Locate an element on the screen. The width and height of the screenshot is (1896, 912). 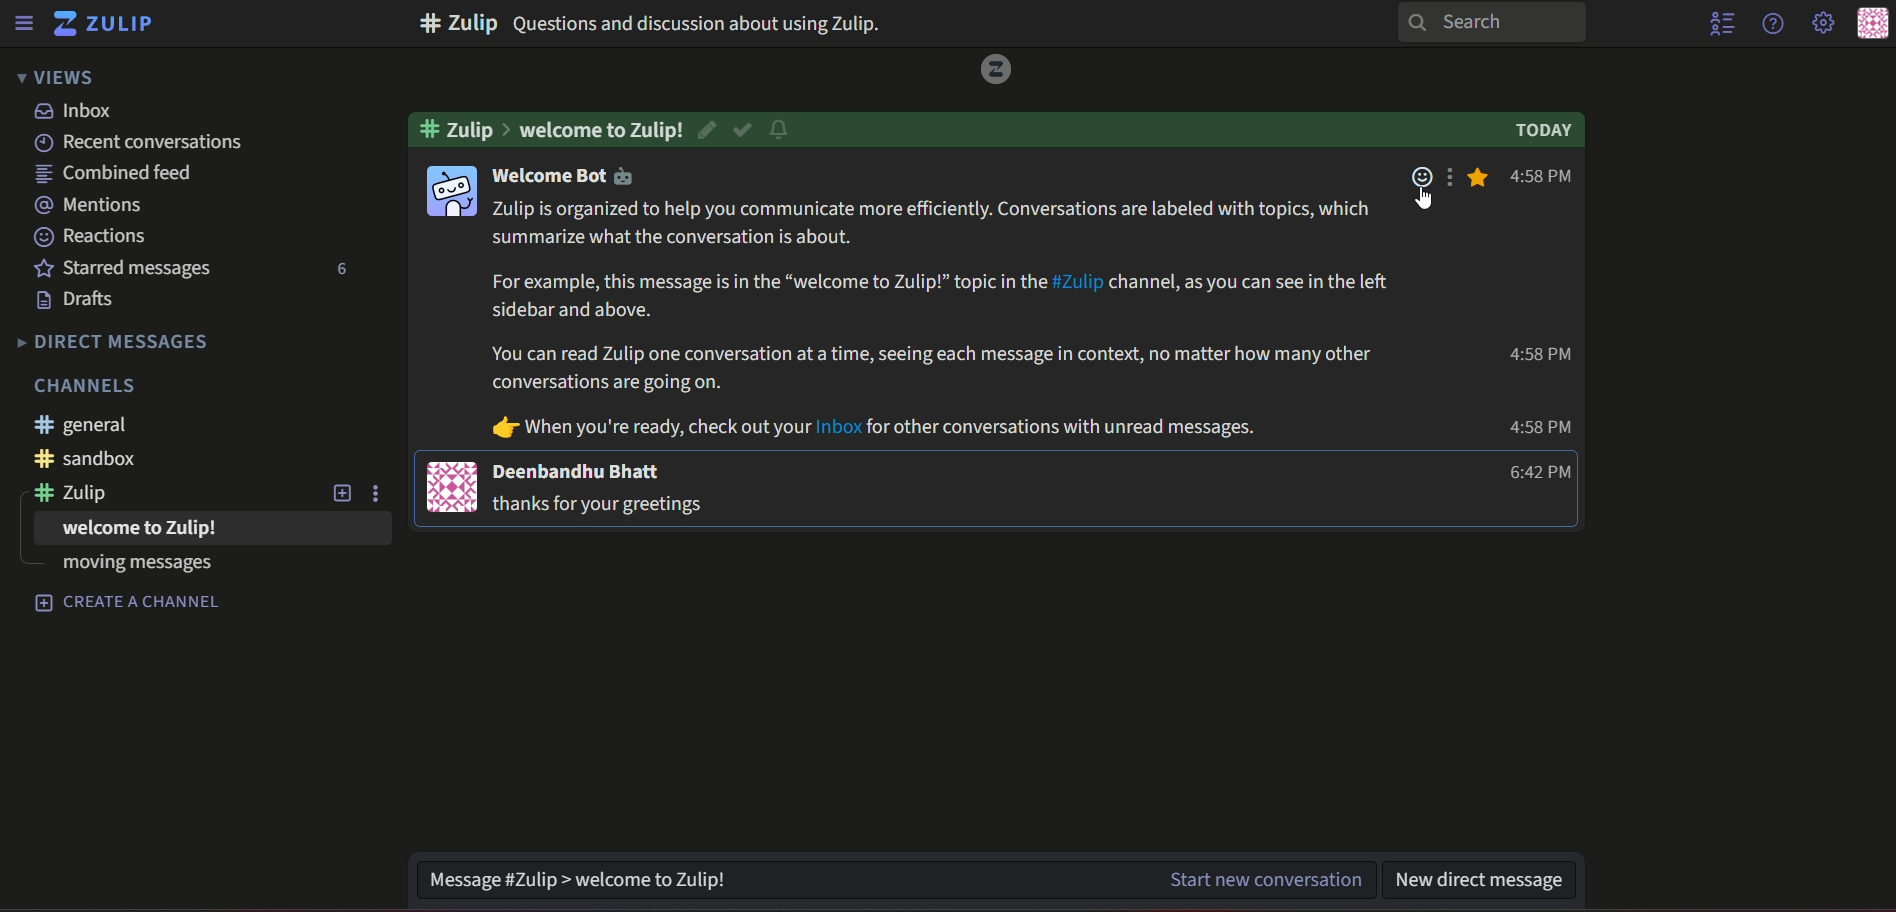
6 is located at coordinates (338, 270).